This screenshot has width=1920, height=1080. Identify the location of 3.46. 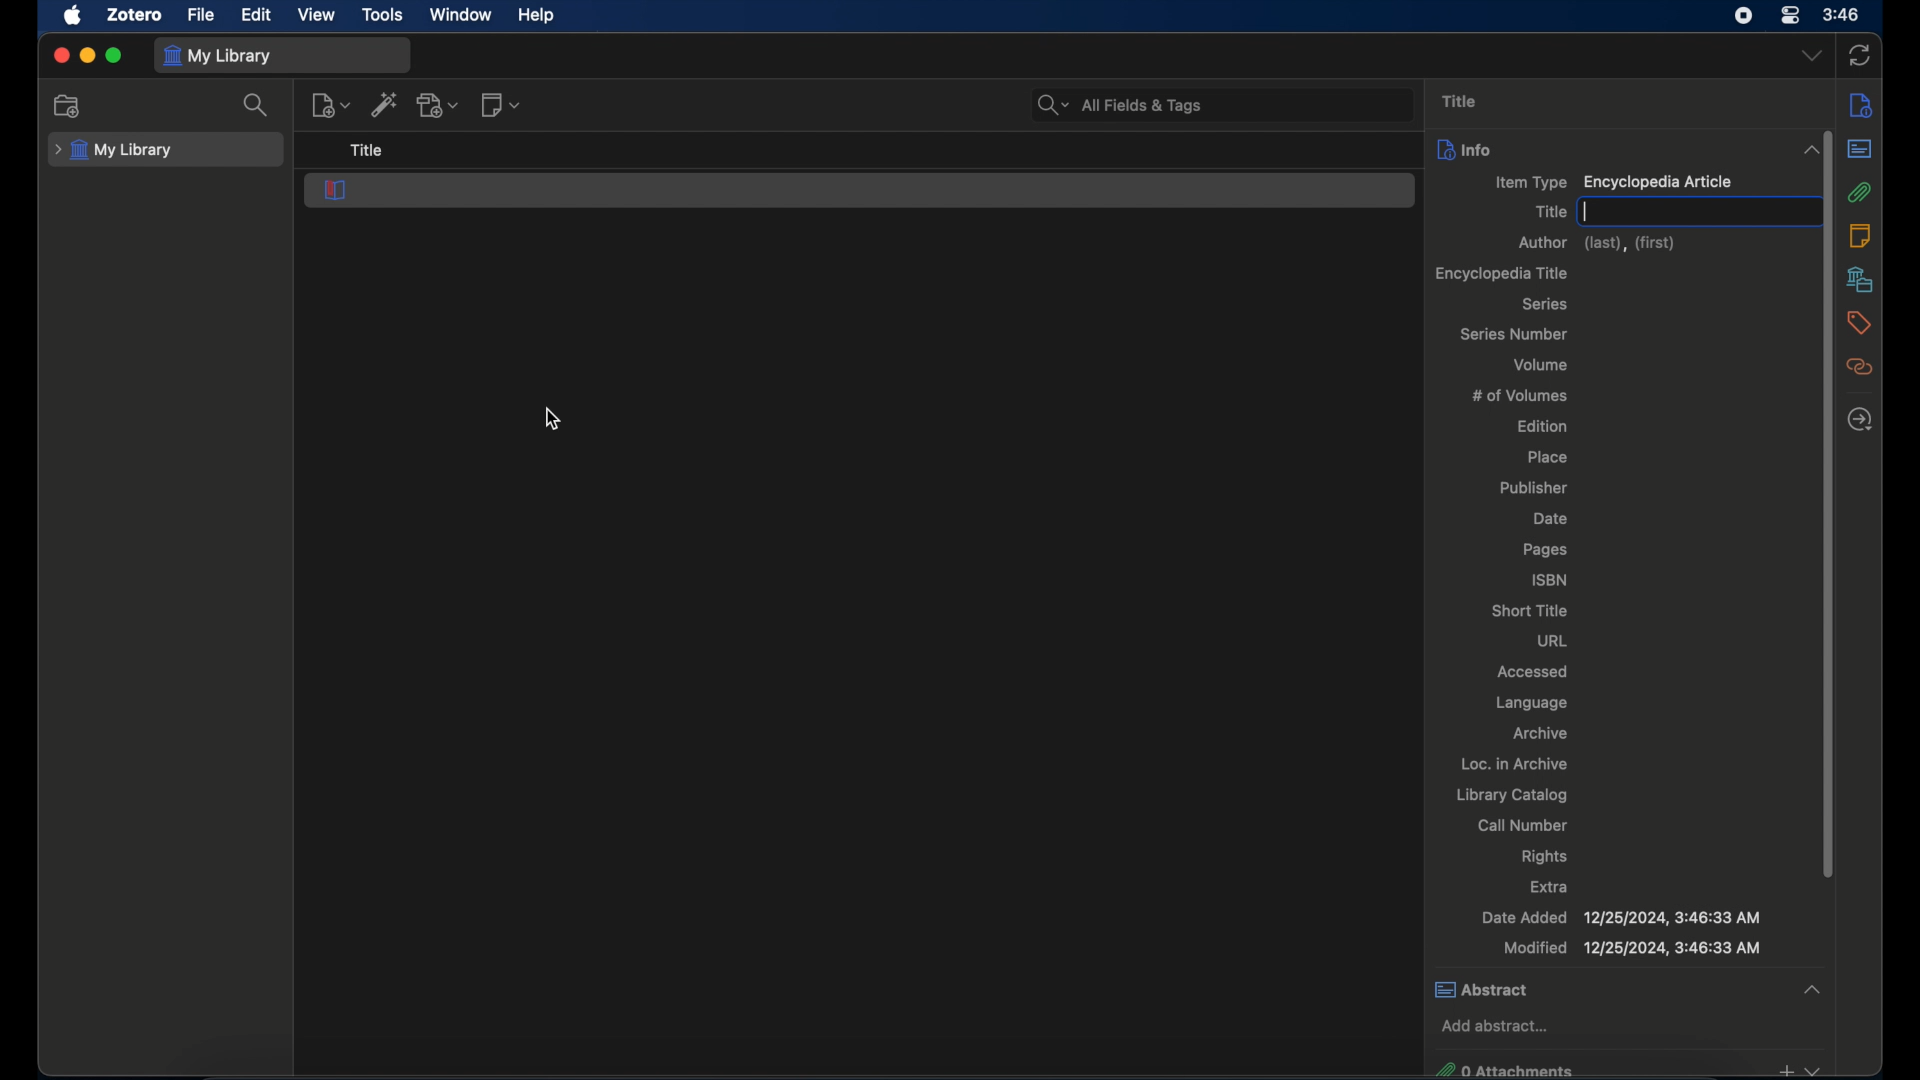
(1842, 15).